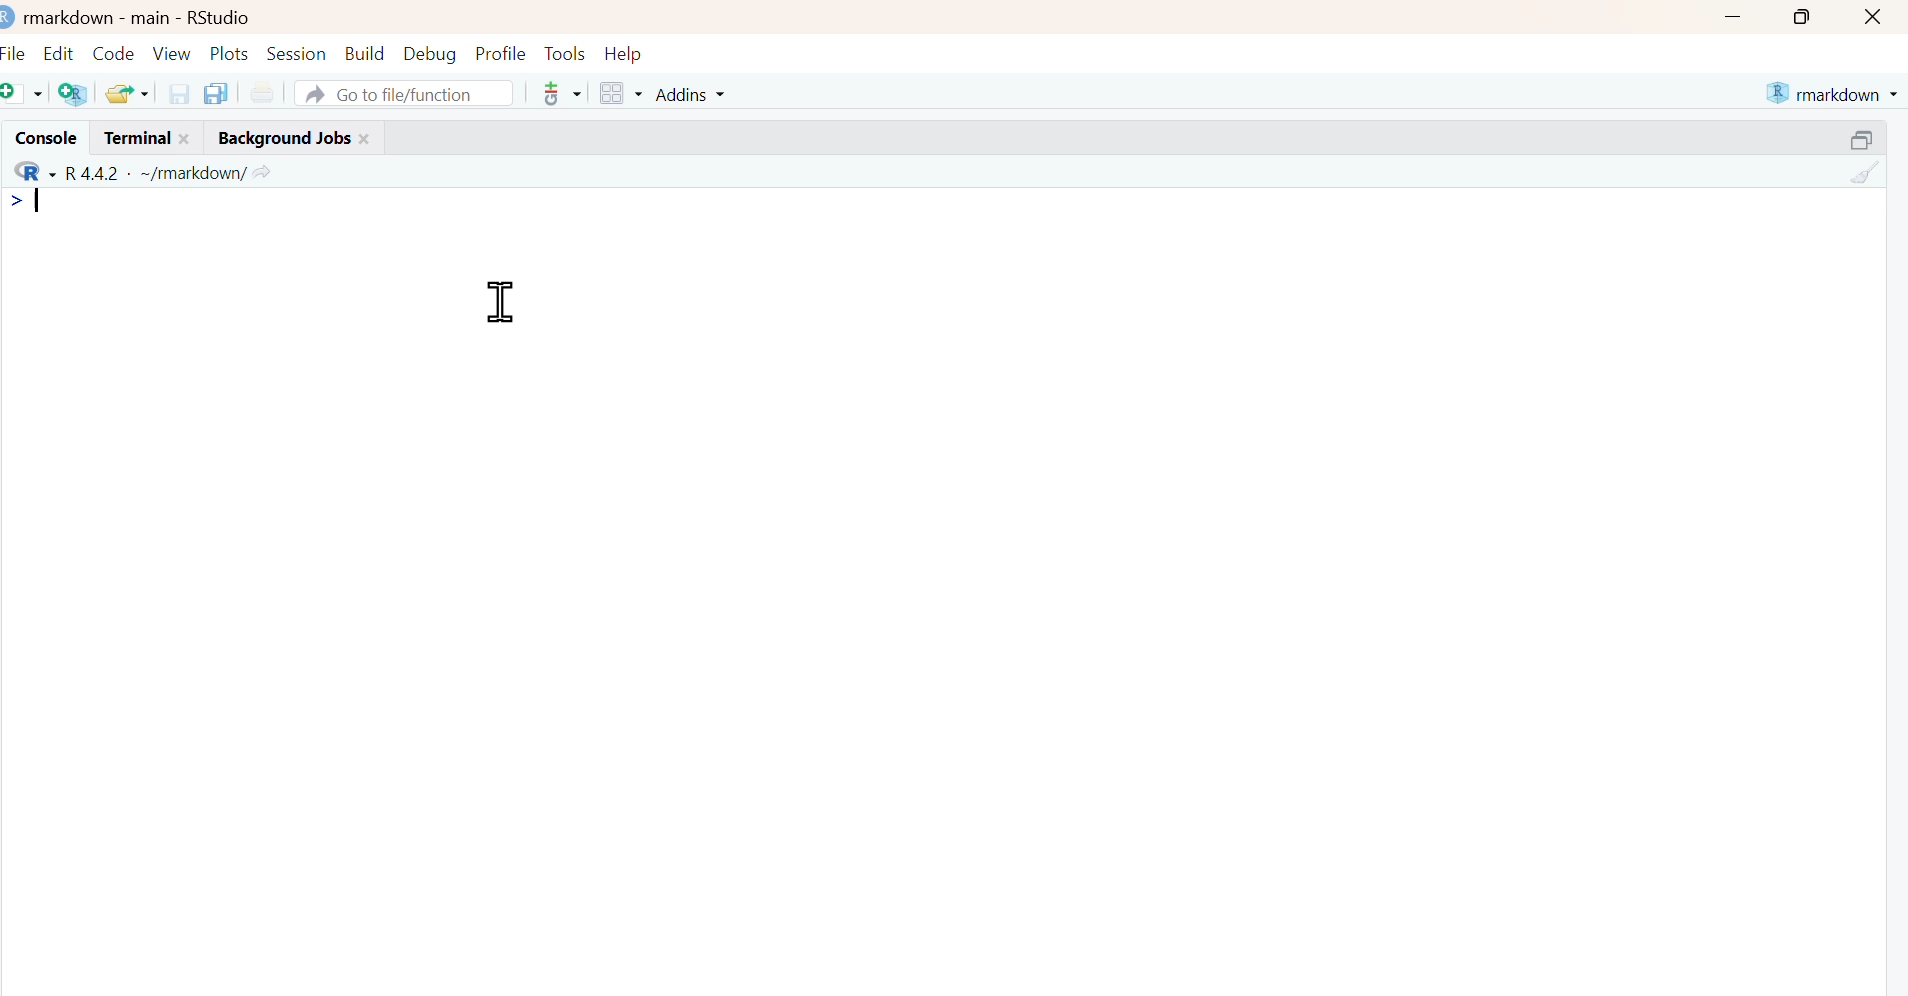 The width and height of the screenshot is (1908, 996). I want to click on R 4.4.2, so click(93, 171).